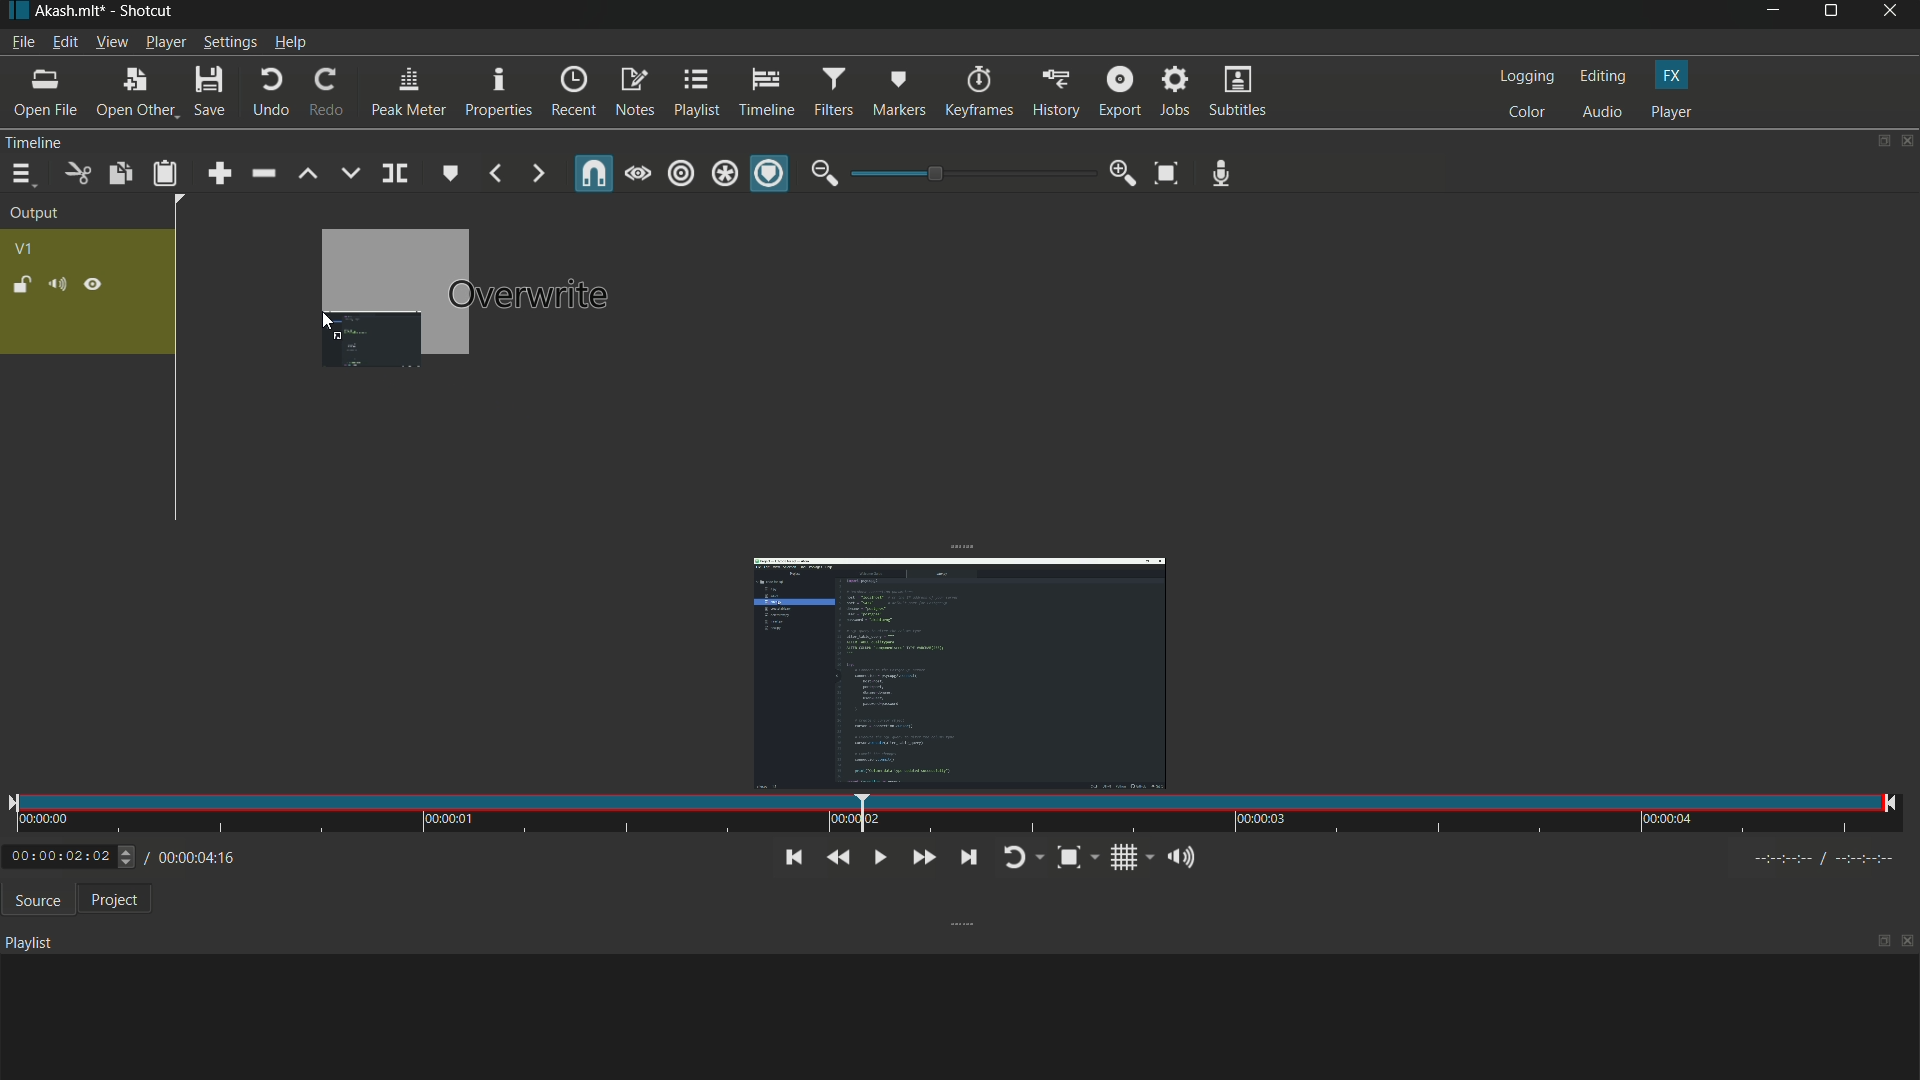  I want to click on jobs, so click(1175, 93).